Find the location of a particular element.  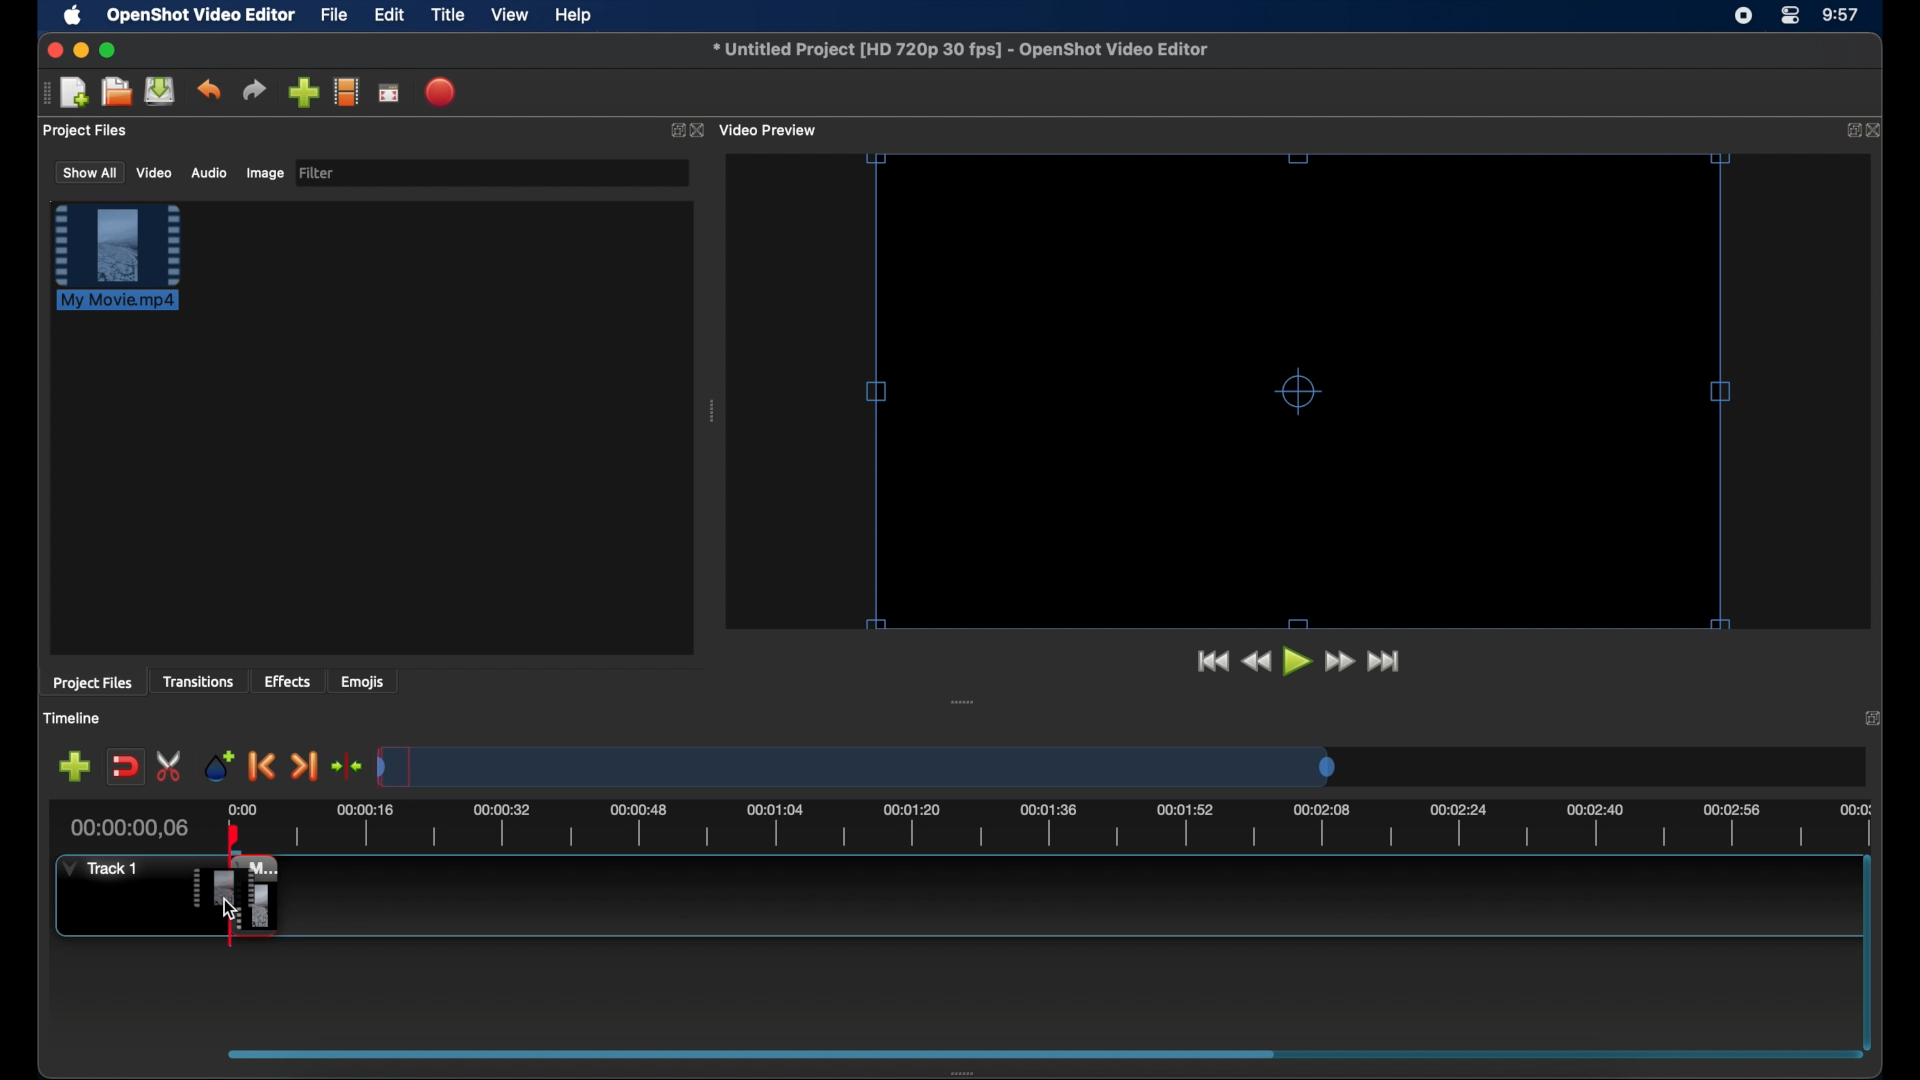

emojis is located at coordinates (363, 681).